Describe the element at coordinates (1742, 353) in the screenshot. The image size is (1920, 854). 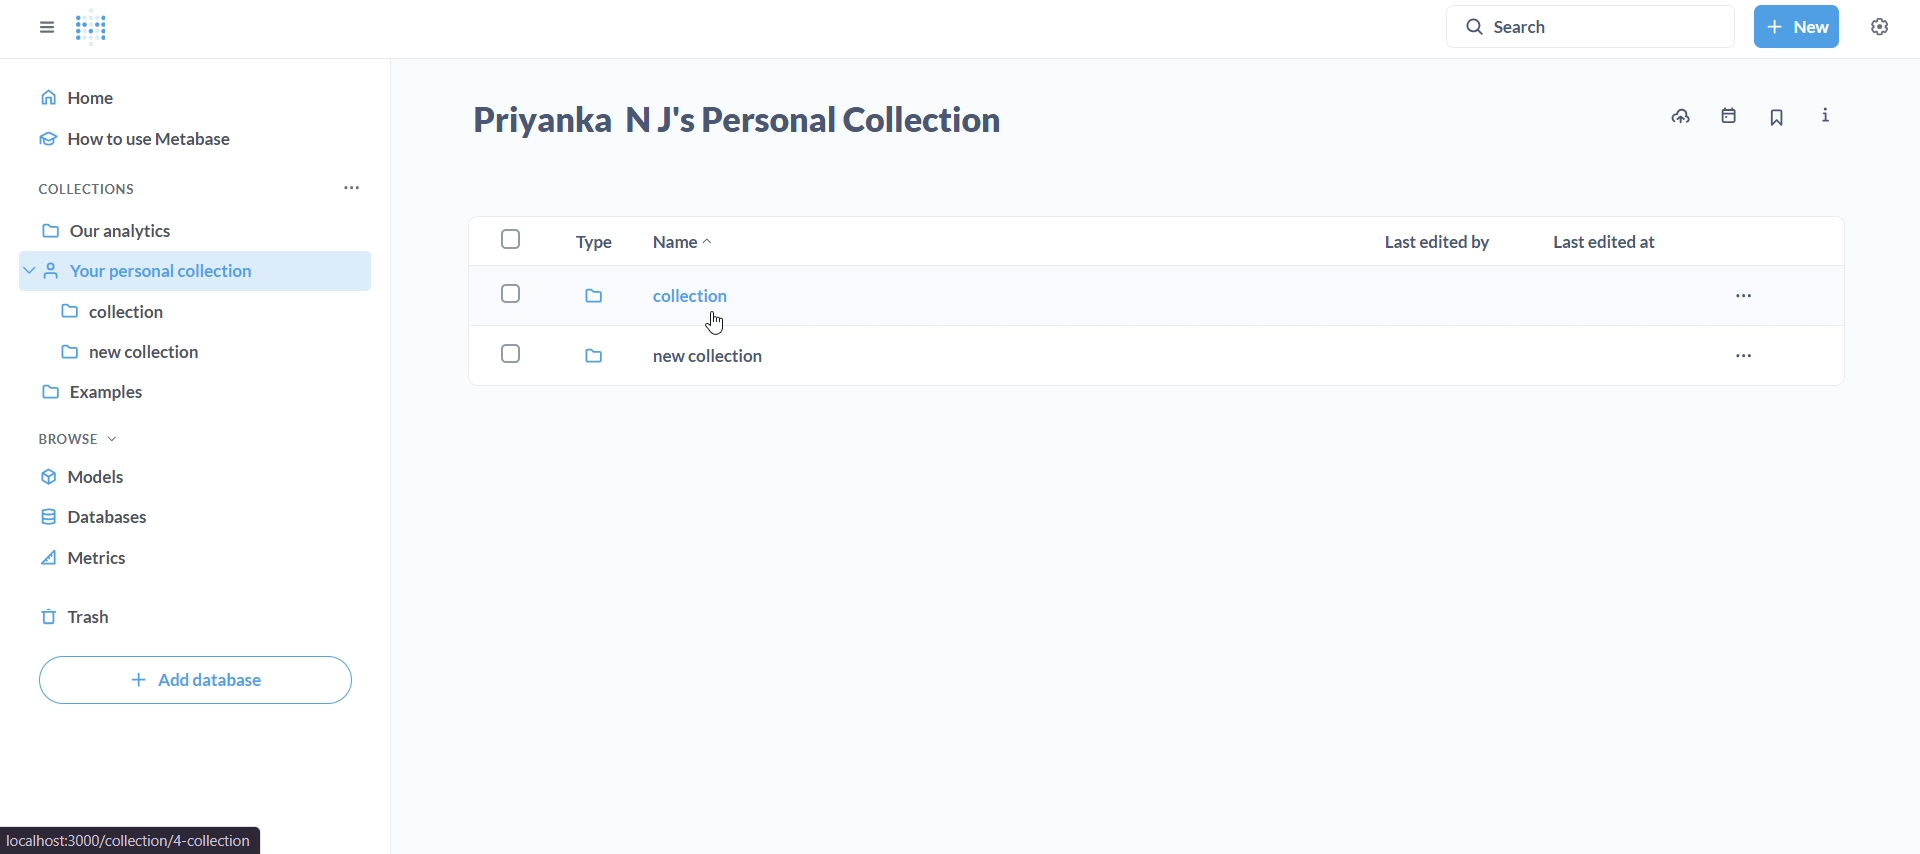
I see `more` at that location.